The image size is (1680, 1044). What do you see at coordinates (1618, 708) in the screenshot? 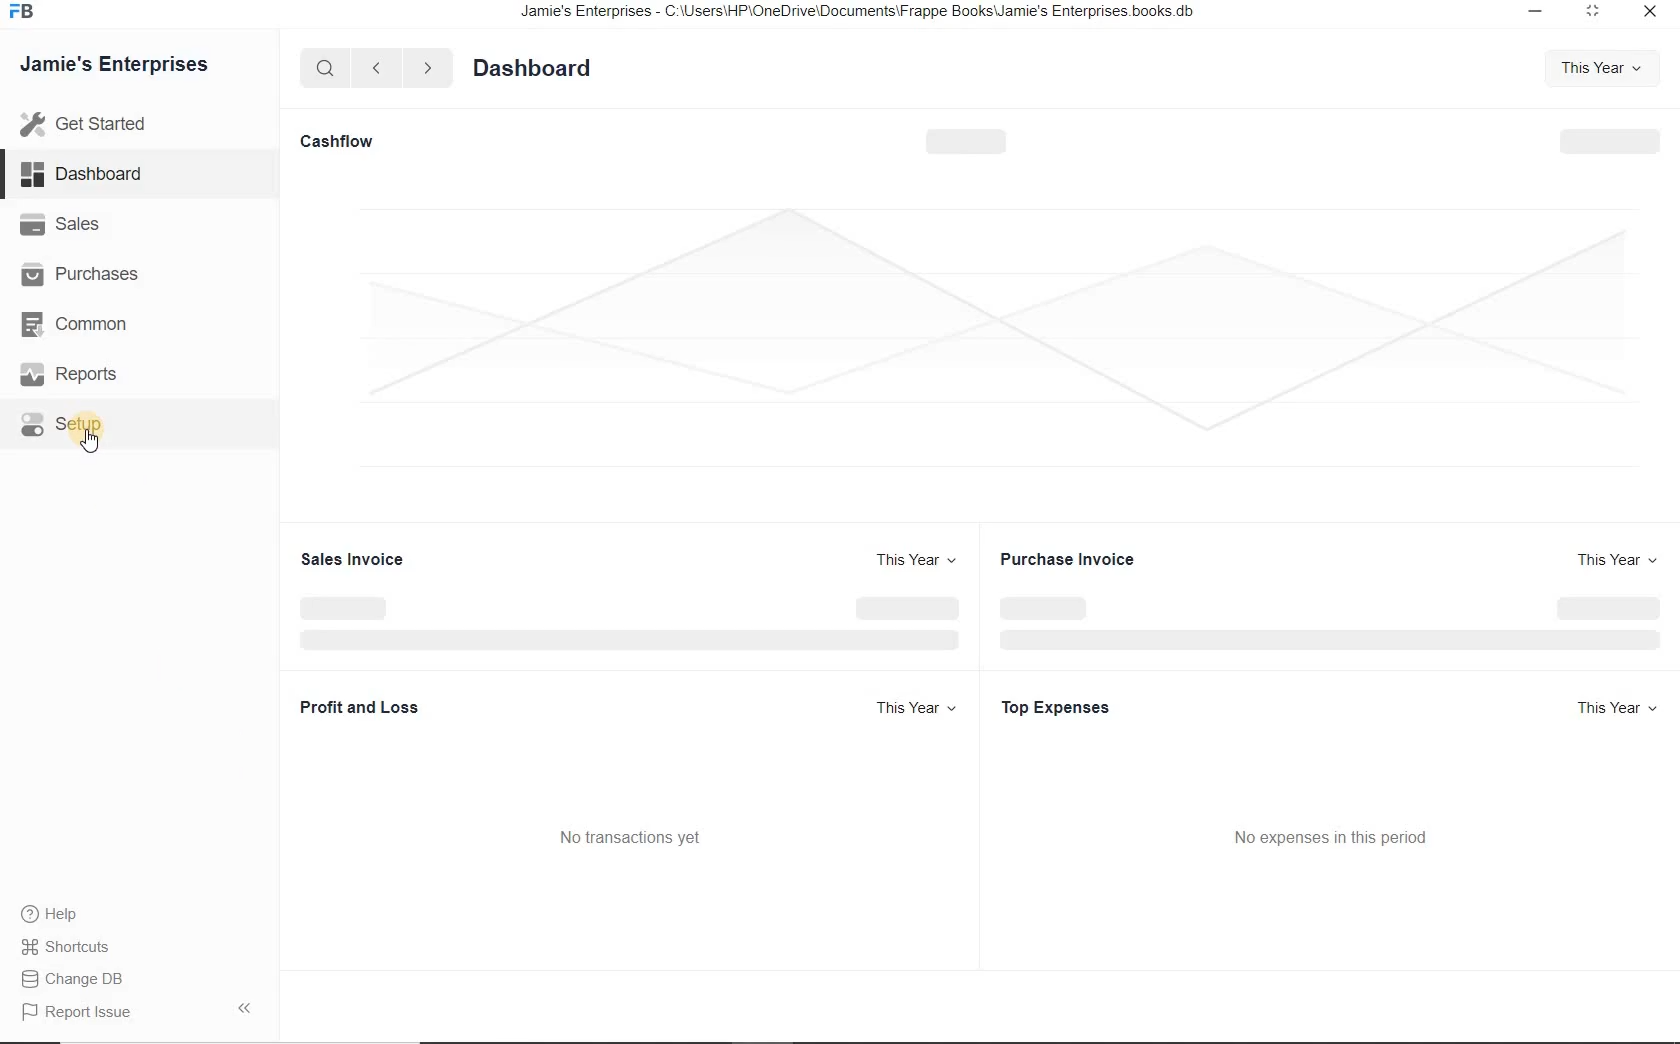
I see `This Year ` at bounding box center [1618, 708].